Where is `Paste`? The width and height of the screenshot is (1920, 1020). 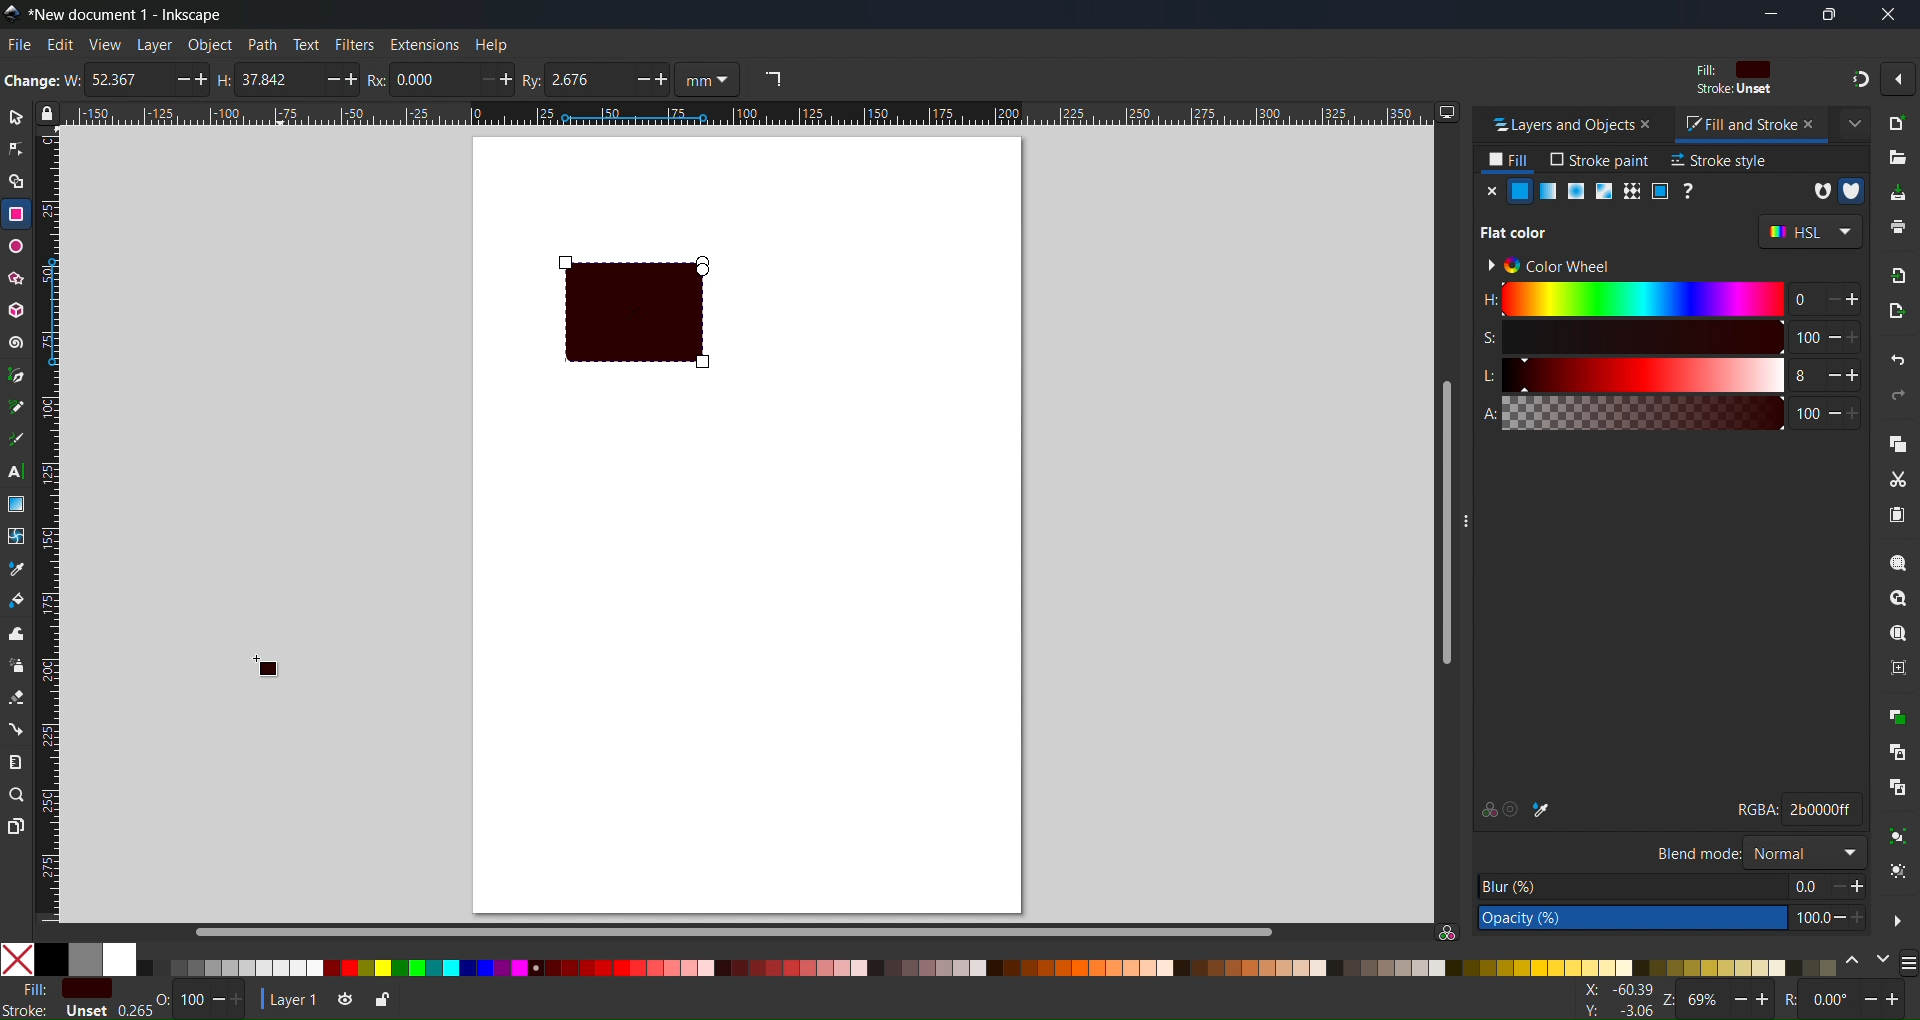
Paste is located at coordinates (1897, 517).